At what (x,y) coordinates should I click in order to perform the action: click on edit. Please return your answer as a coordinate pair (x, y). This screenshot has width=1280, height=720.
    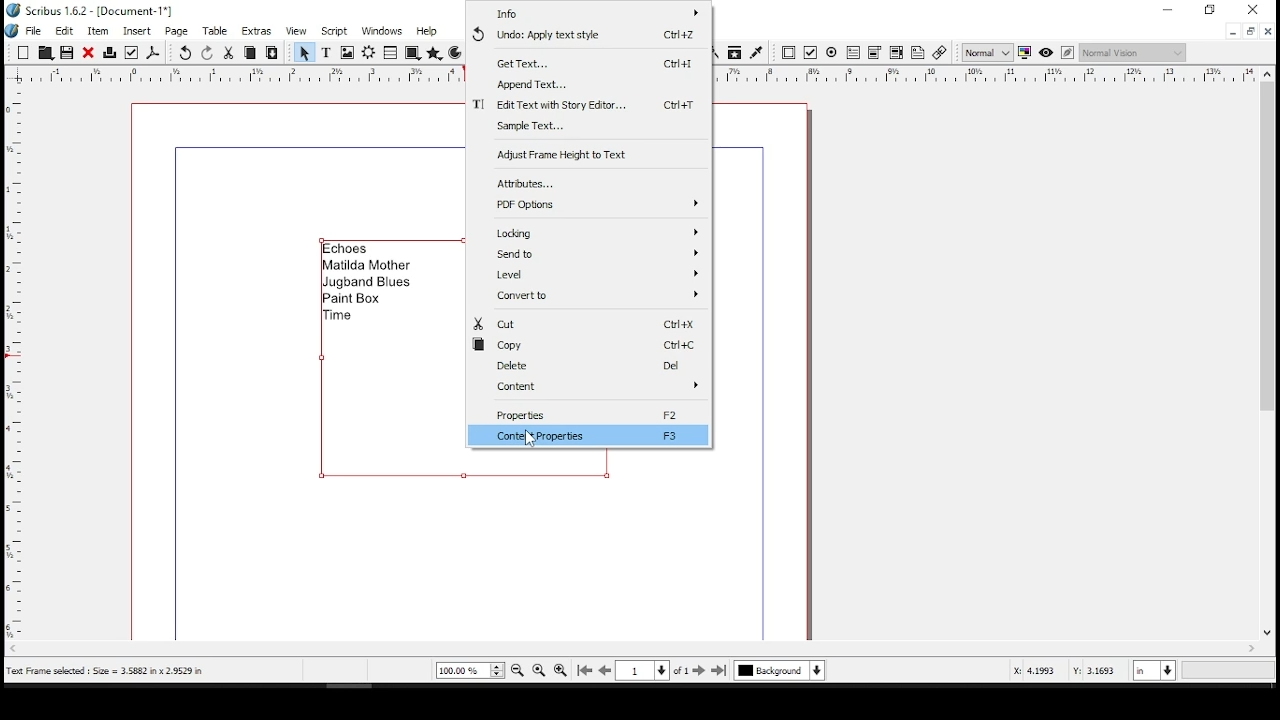
    Looking at the image, I should click on (65, 30).